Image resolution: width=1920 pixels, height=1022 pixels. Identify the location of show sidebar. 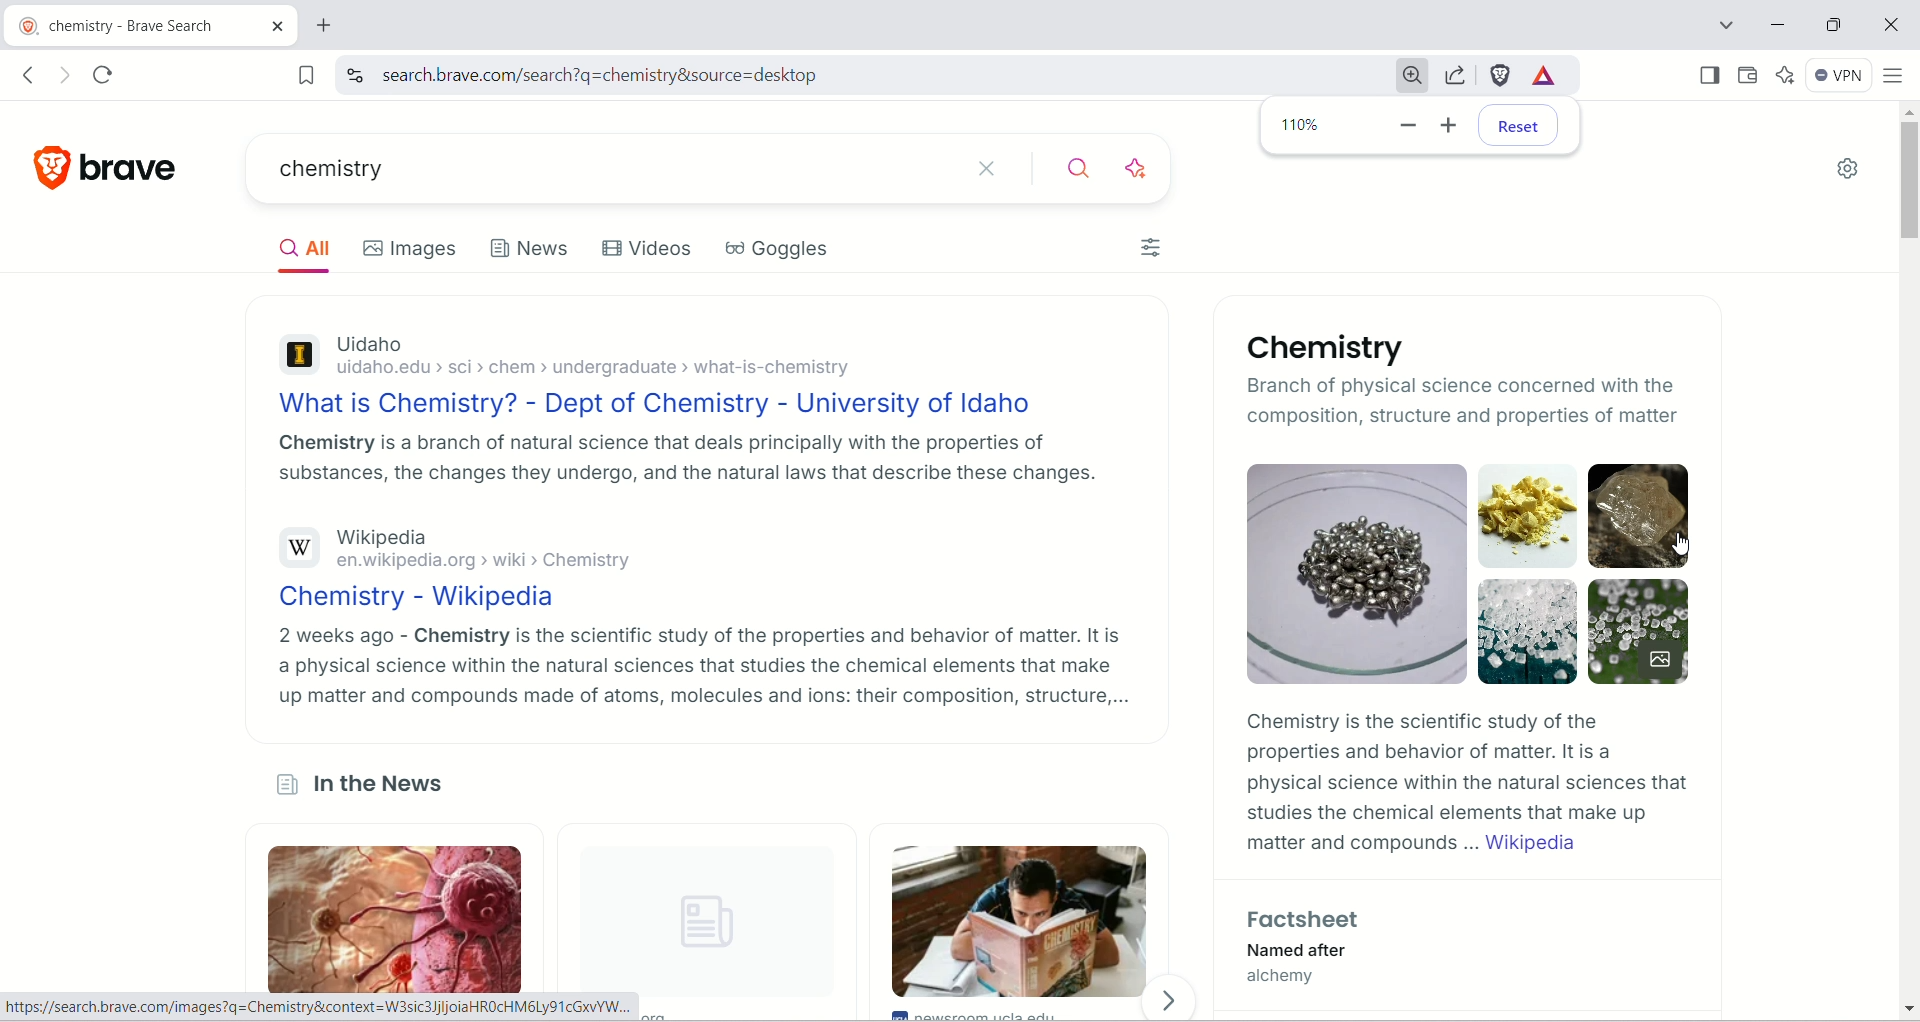
(1708, 75).